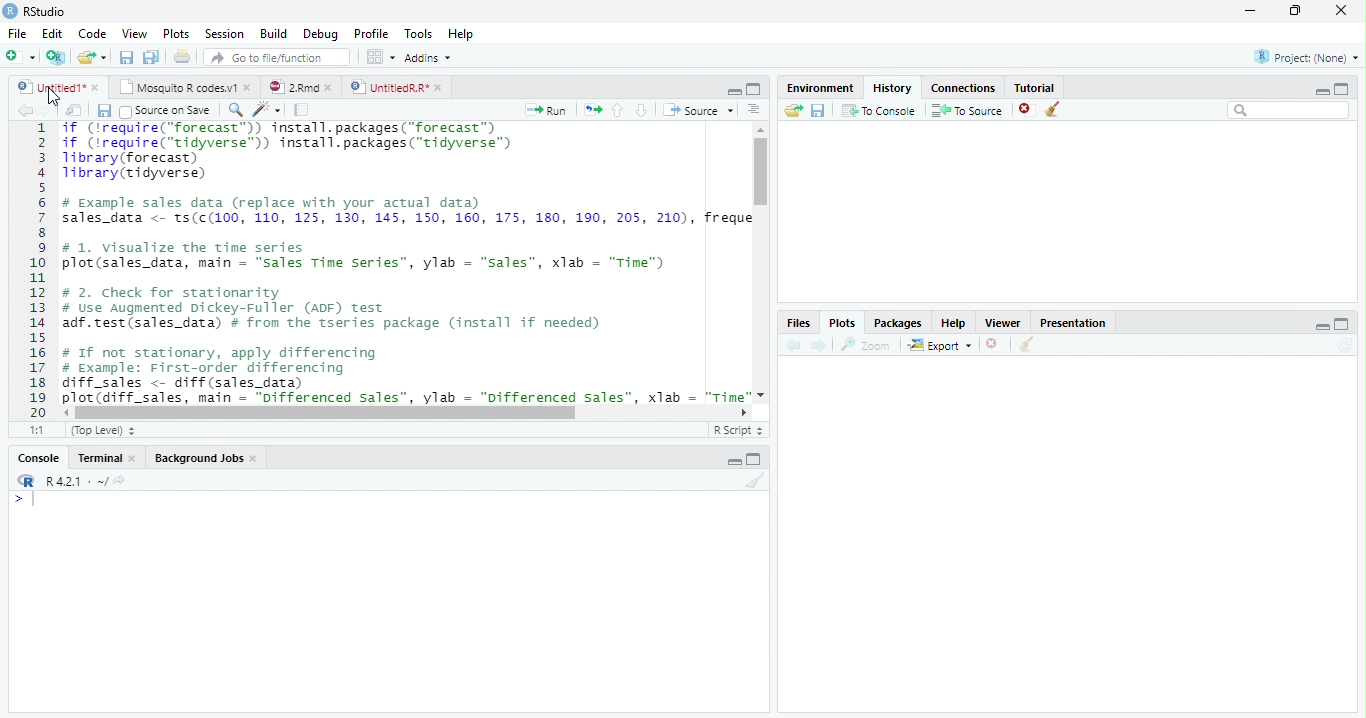 This screenshot has height=718, width=1366. I want to click on Delete, so click(992, 343).